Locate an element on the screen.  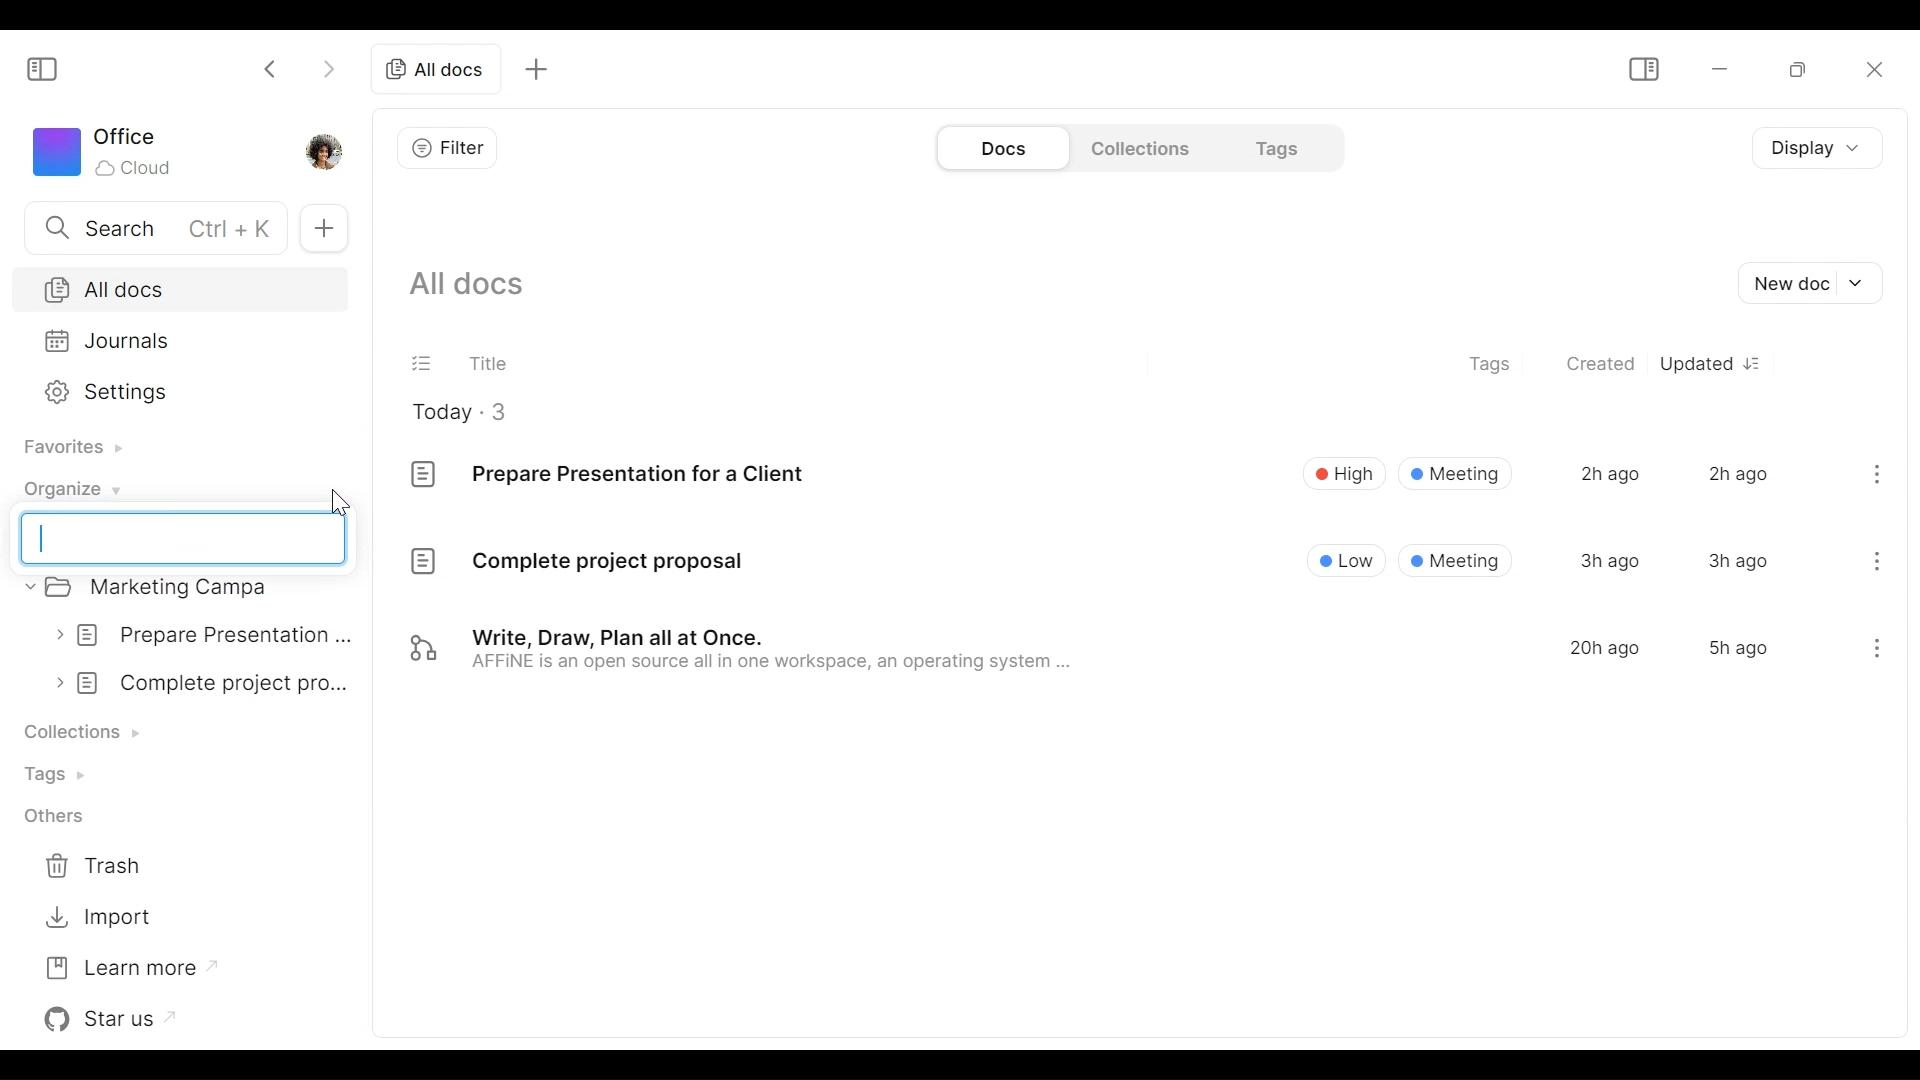
Organize is located at coordinates (69, 488).